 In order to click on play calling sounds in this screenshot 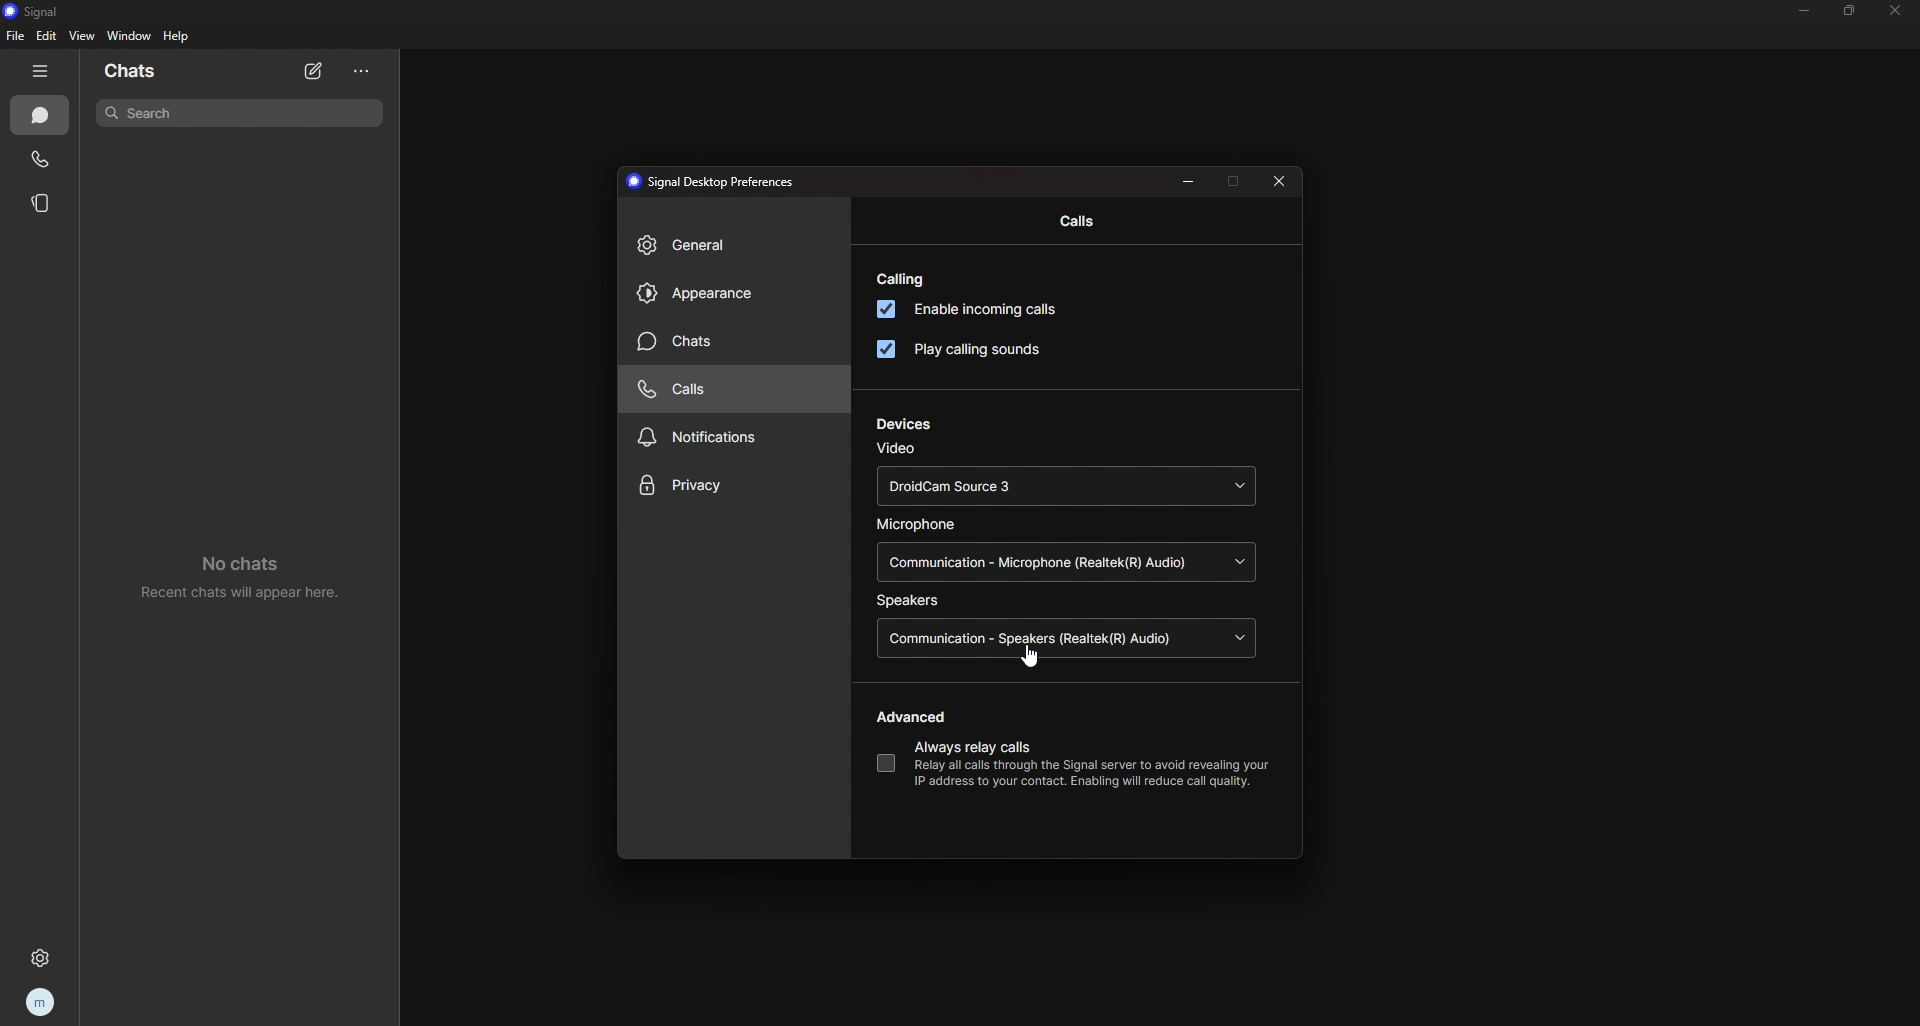, I will do `click(962, 347)`.